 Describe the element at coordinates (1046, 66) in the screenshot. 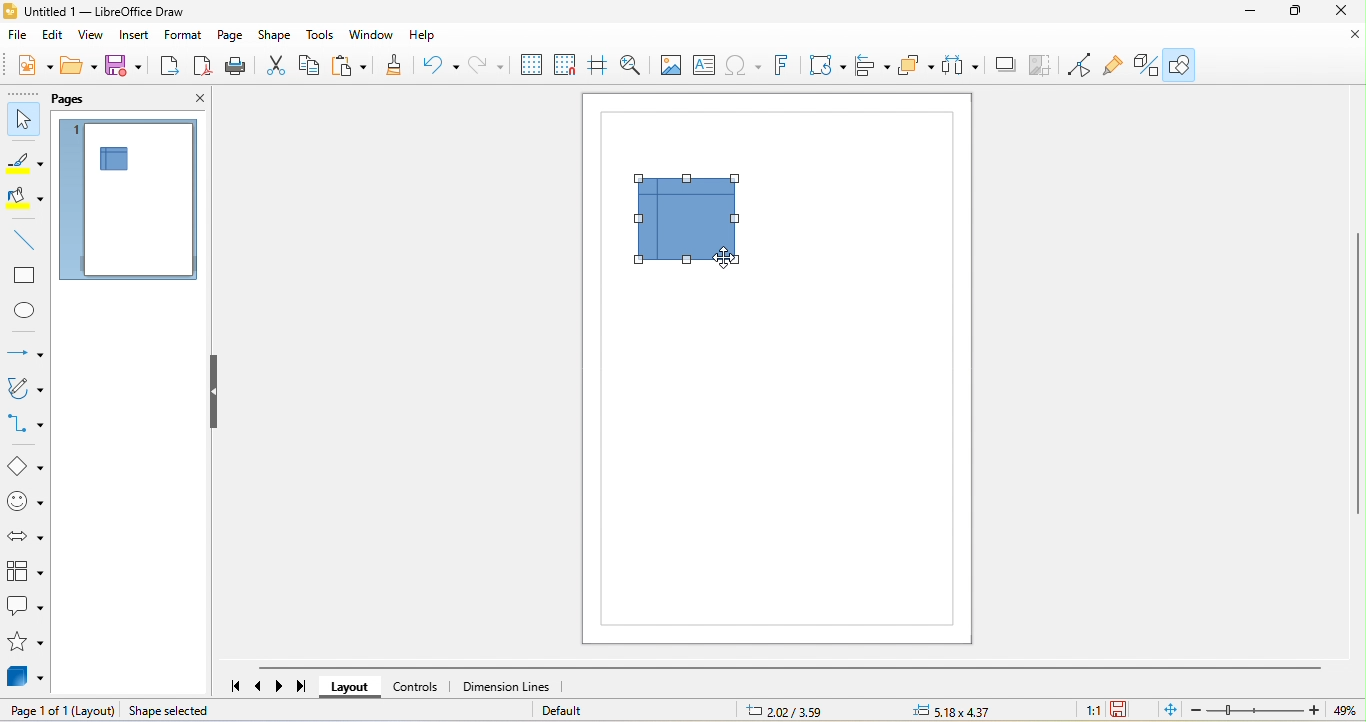

I see `crop image` at that location.